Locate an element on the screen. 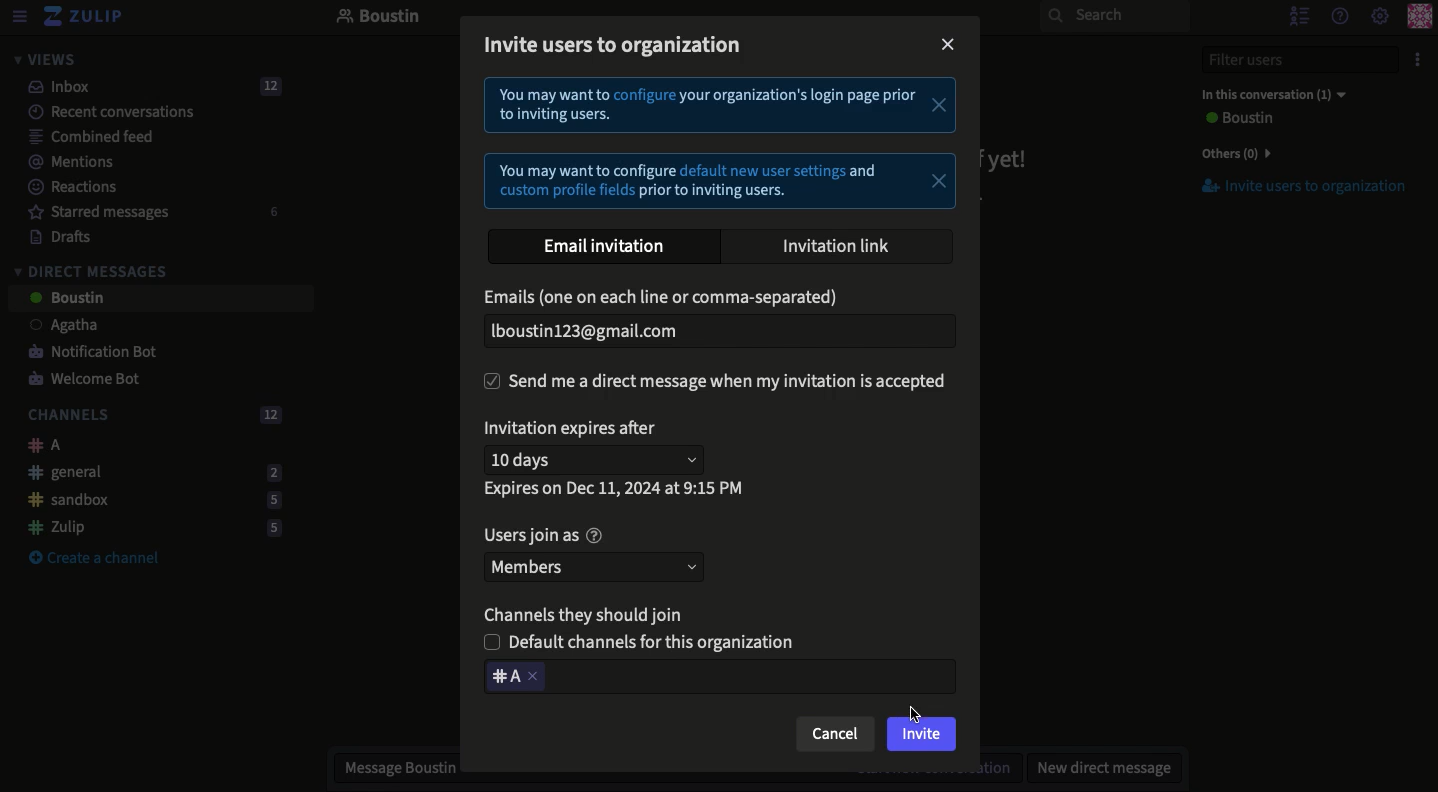  Notification bot is located at coordinates (85, 353).